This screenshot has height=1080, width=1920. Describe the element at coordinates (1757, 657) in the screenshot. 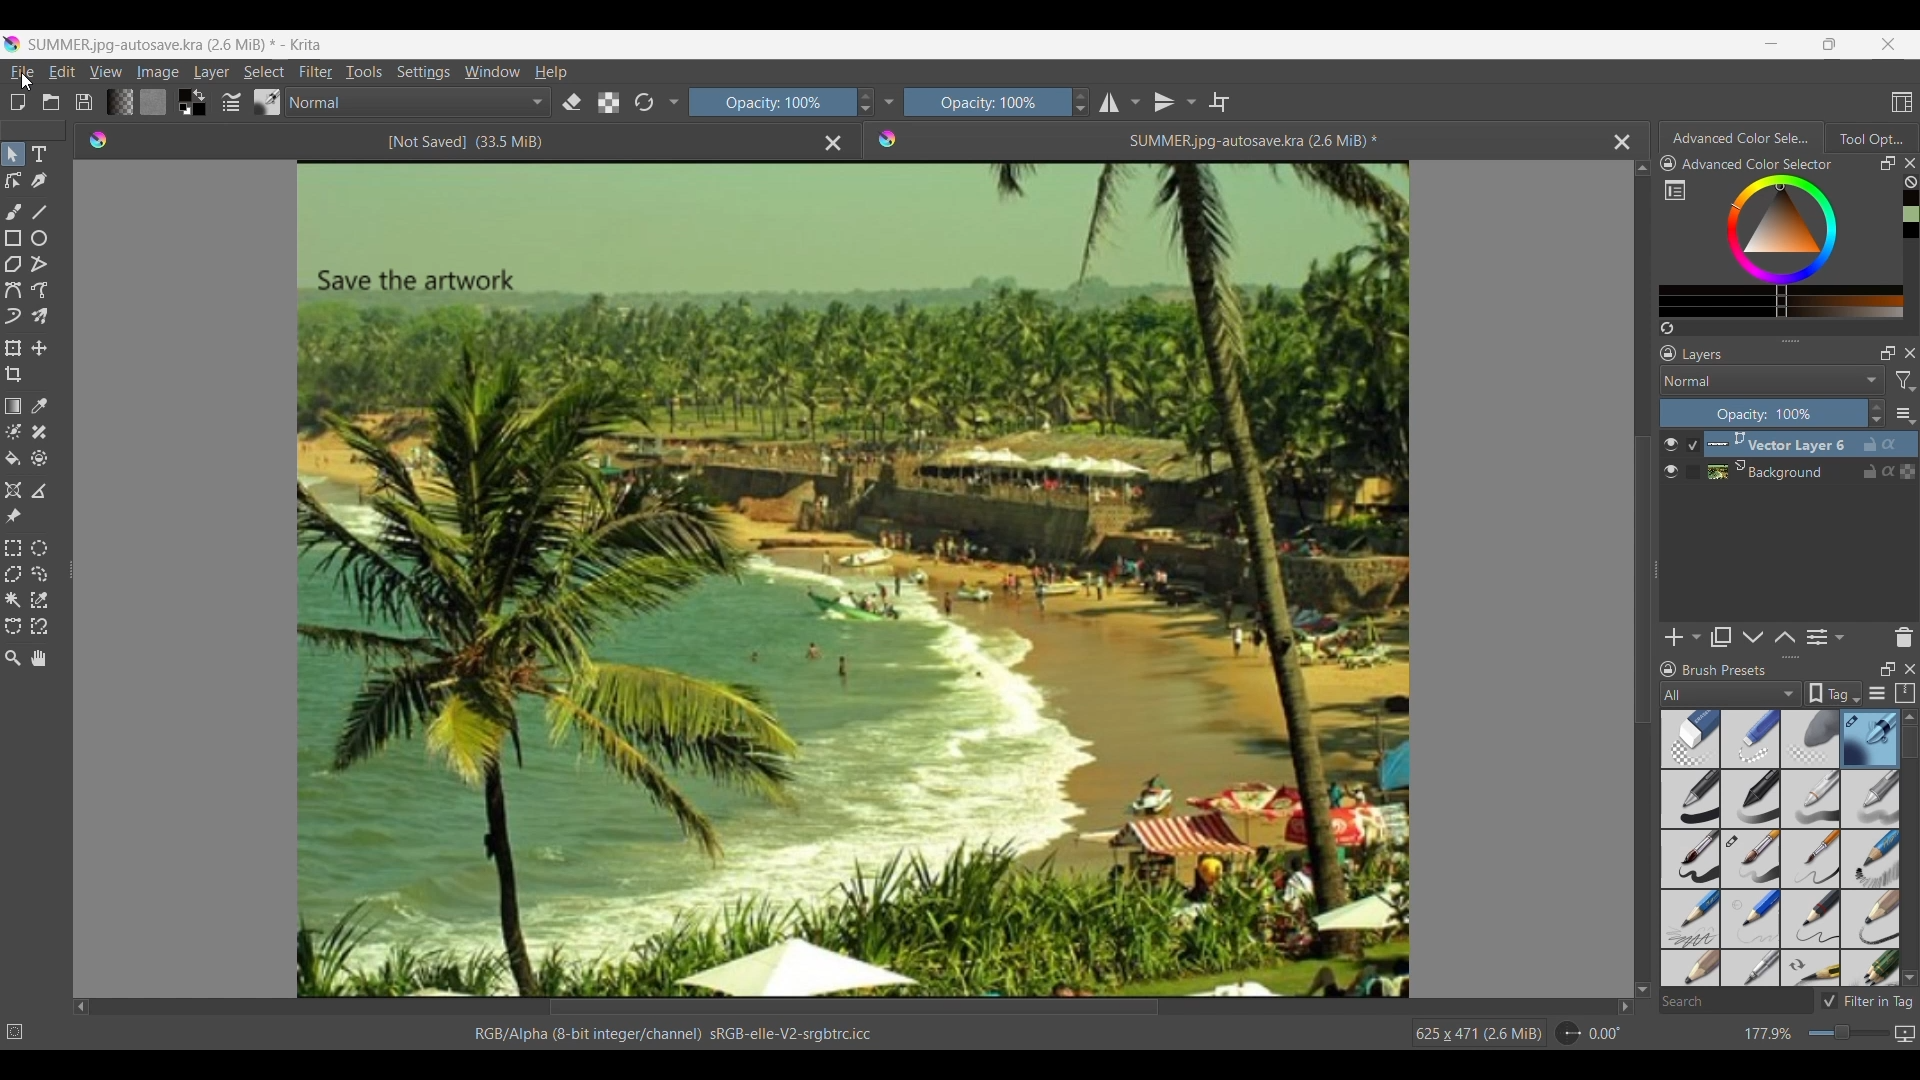

I see `Change height of panels attached to this line` at that location.